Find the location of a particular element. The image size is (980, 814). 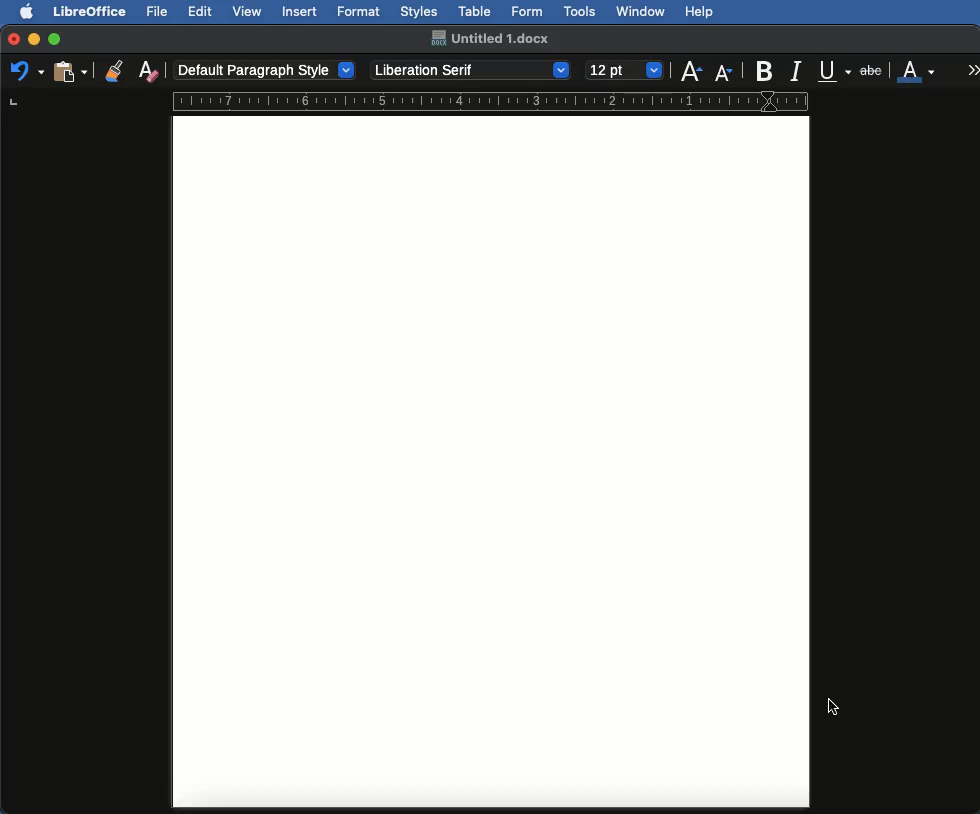

Close is located at coordinates (14, 40).